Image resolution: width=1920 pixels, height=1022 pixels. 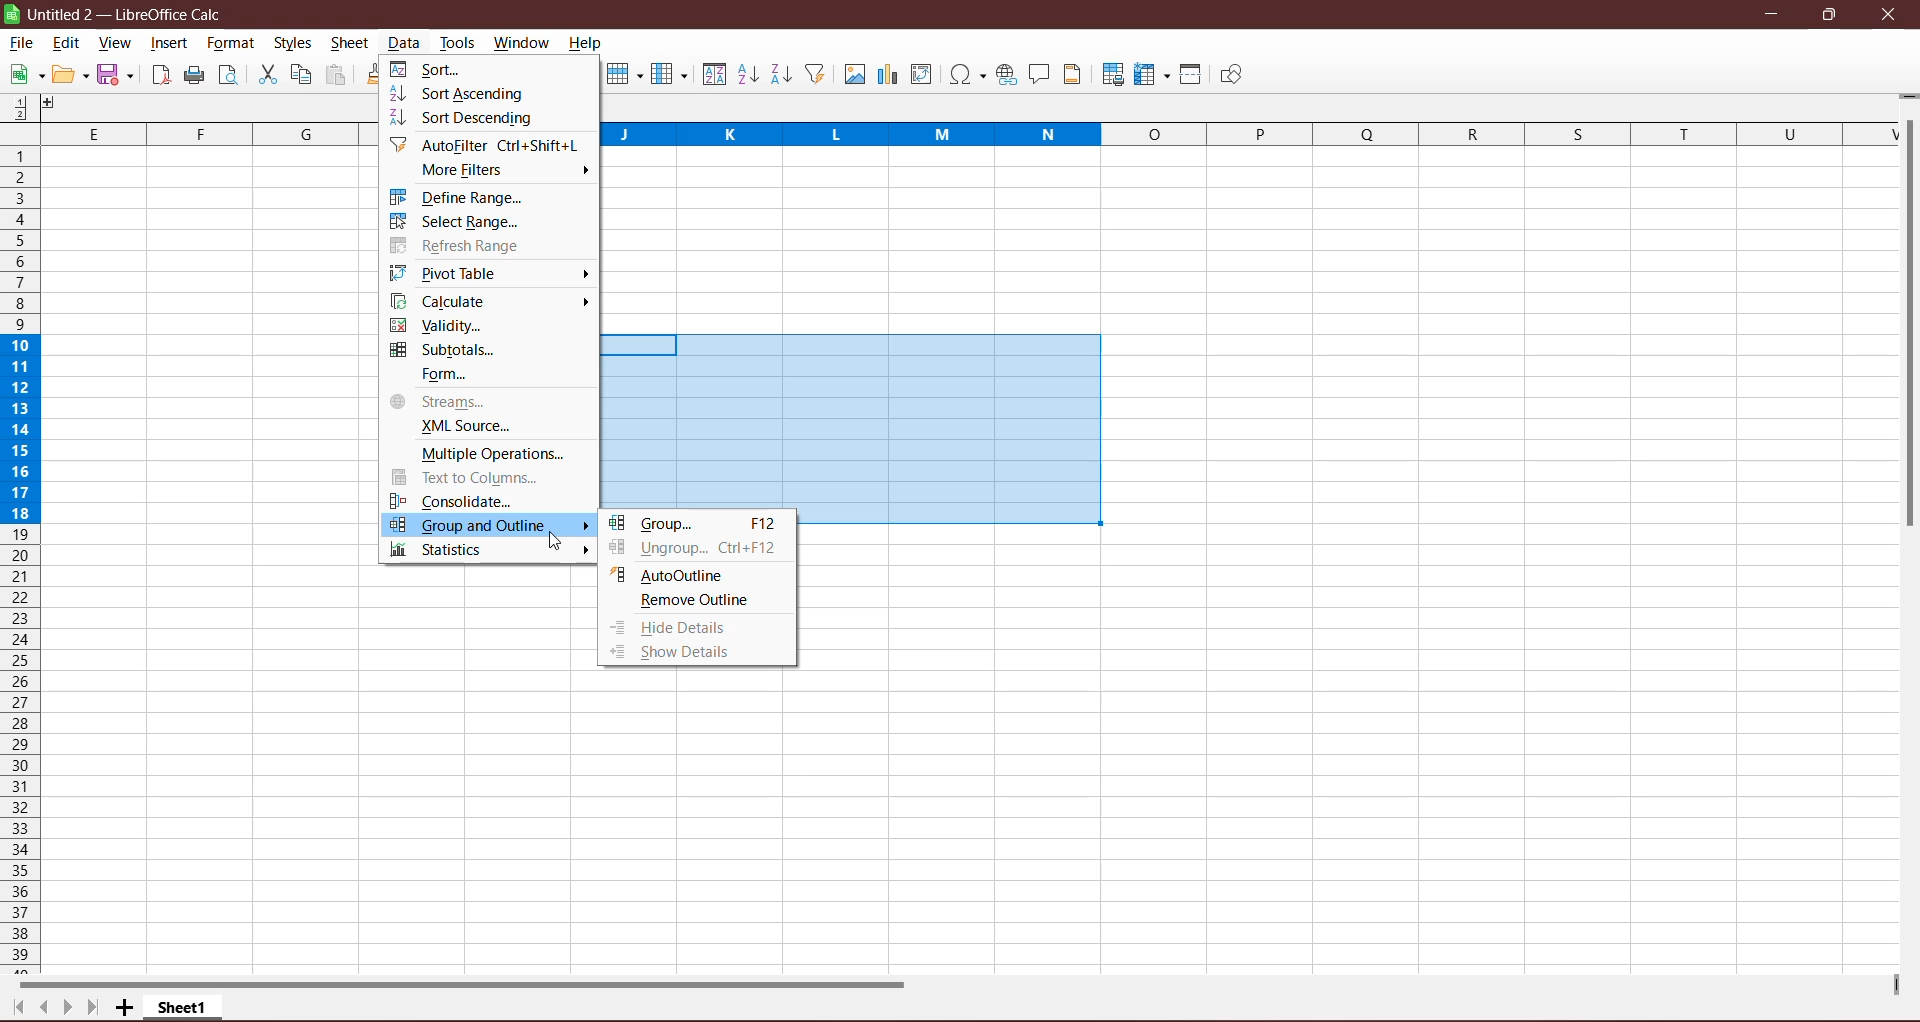 I want to click on Edit, so click(x=71, y=75).